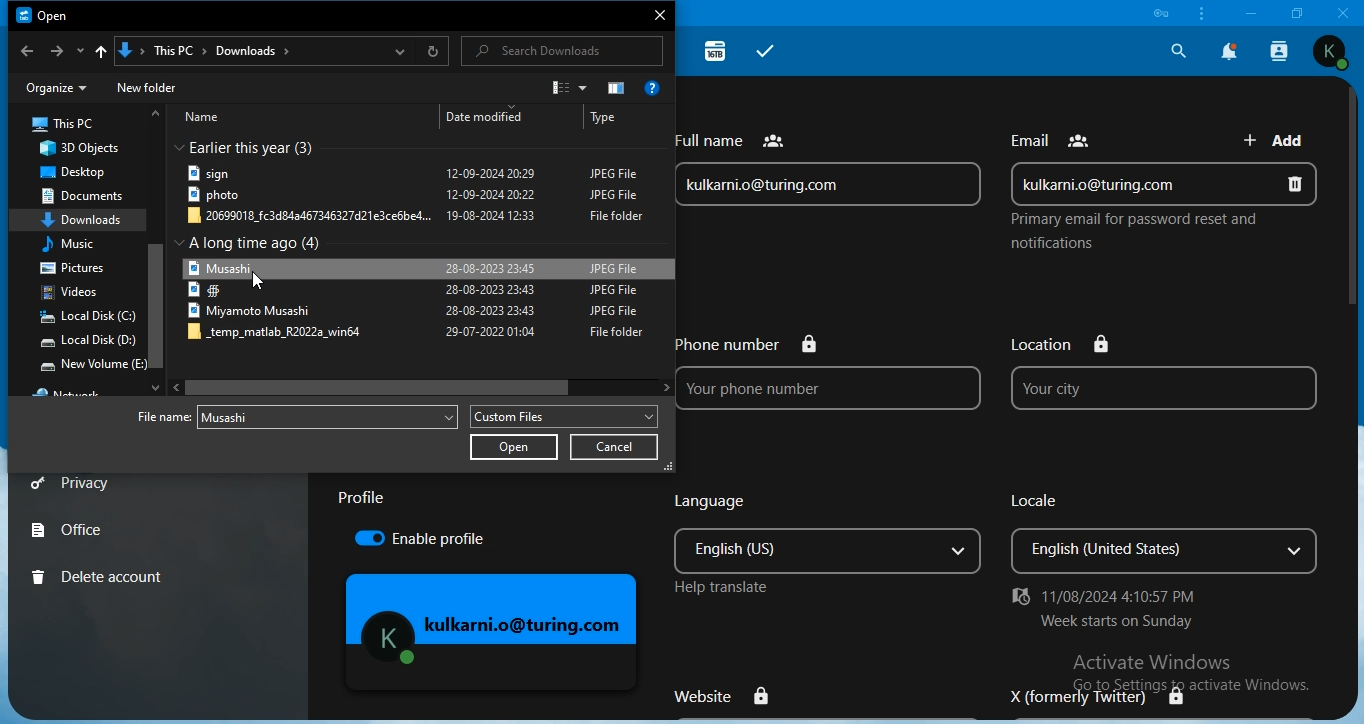 This screenshot has width=1364, height=724. What do you see at coordinates (414, 216) in the screenshot?
I see `ile` at bounding box center [414, 216].